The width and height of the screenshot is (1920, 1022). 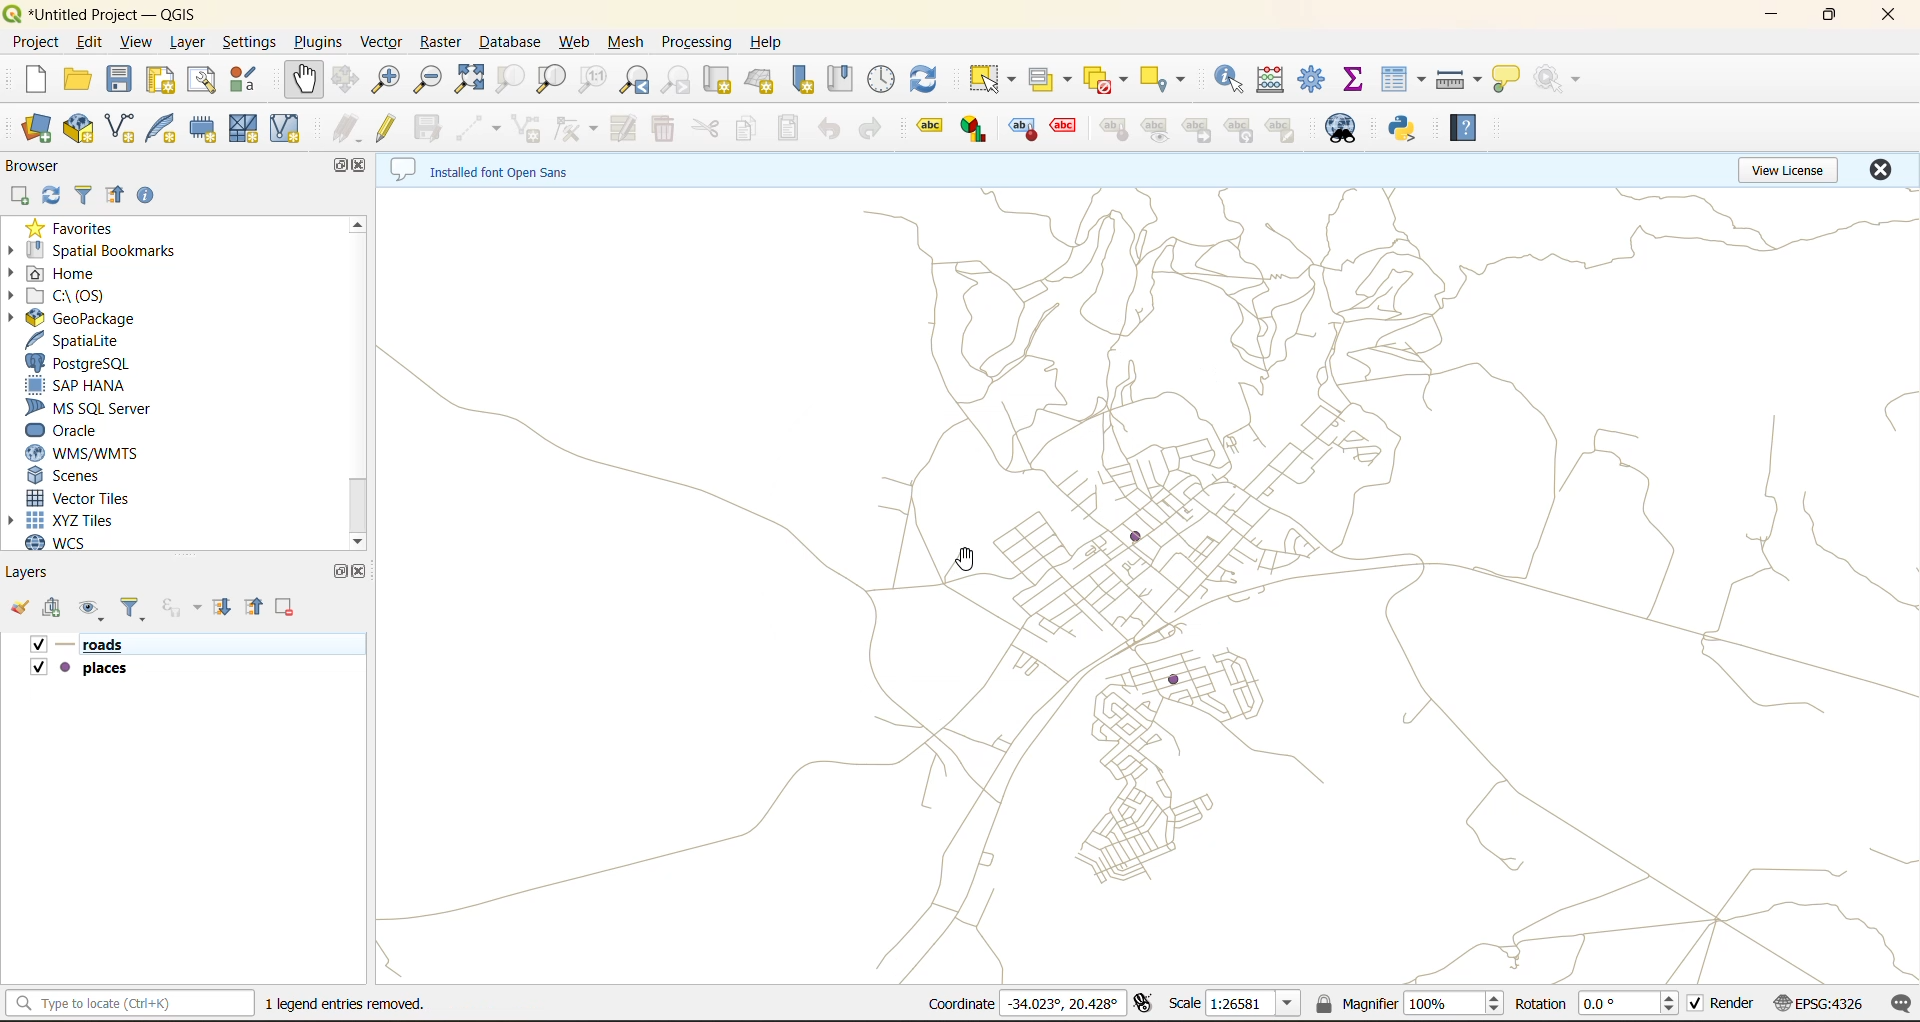 I want to click on zoom next, so click(x=682, y=79).